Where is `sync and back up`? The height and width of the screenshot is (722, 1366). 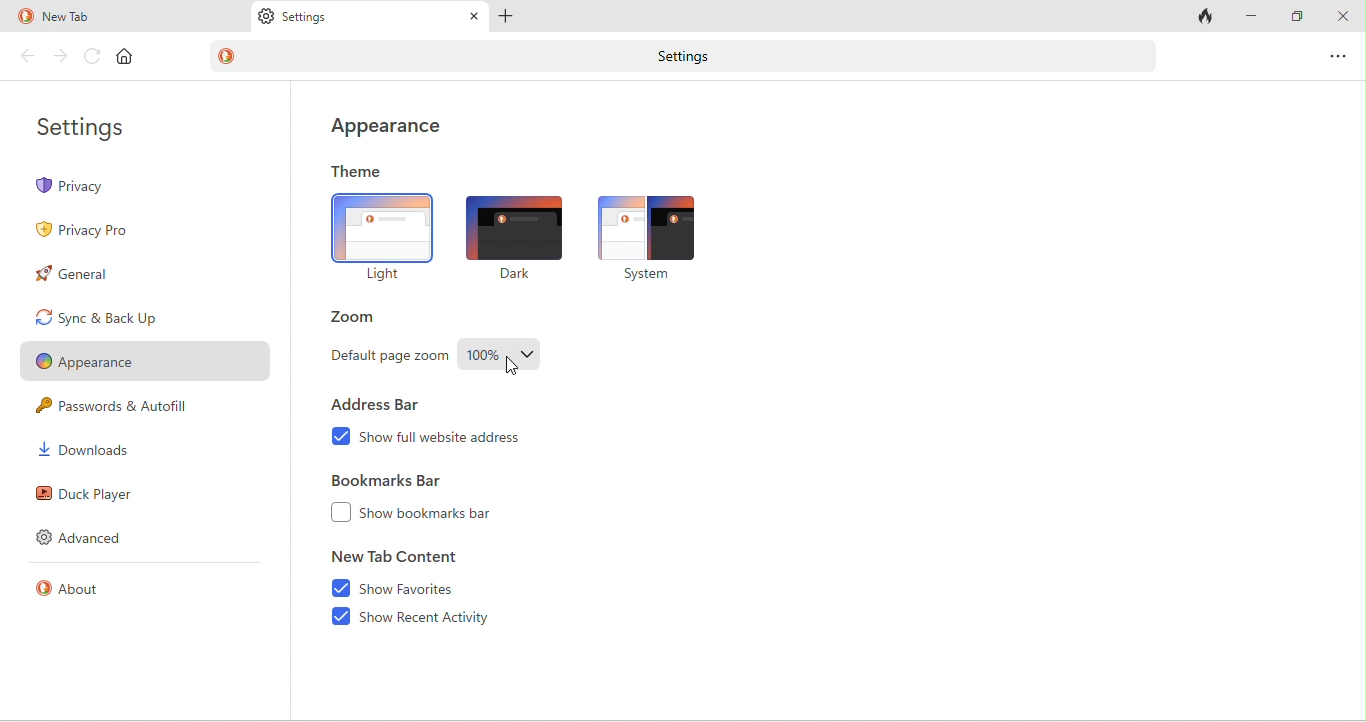 sync and back up is located at coordinates (124, 318).